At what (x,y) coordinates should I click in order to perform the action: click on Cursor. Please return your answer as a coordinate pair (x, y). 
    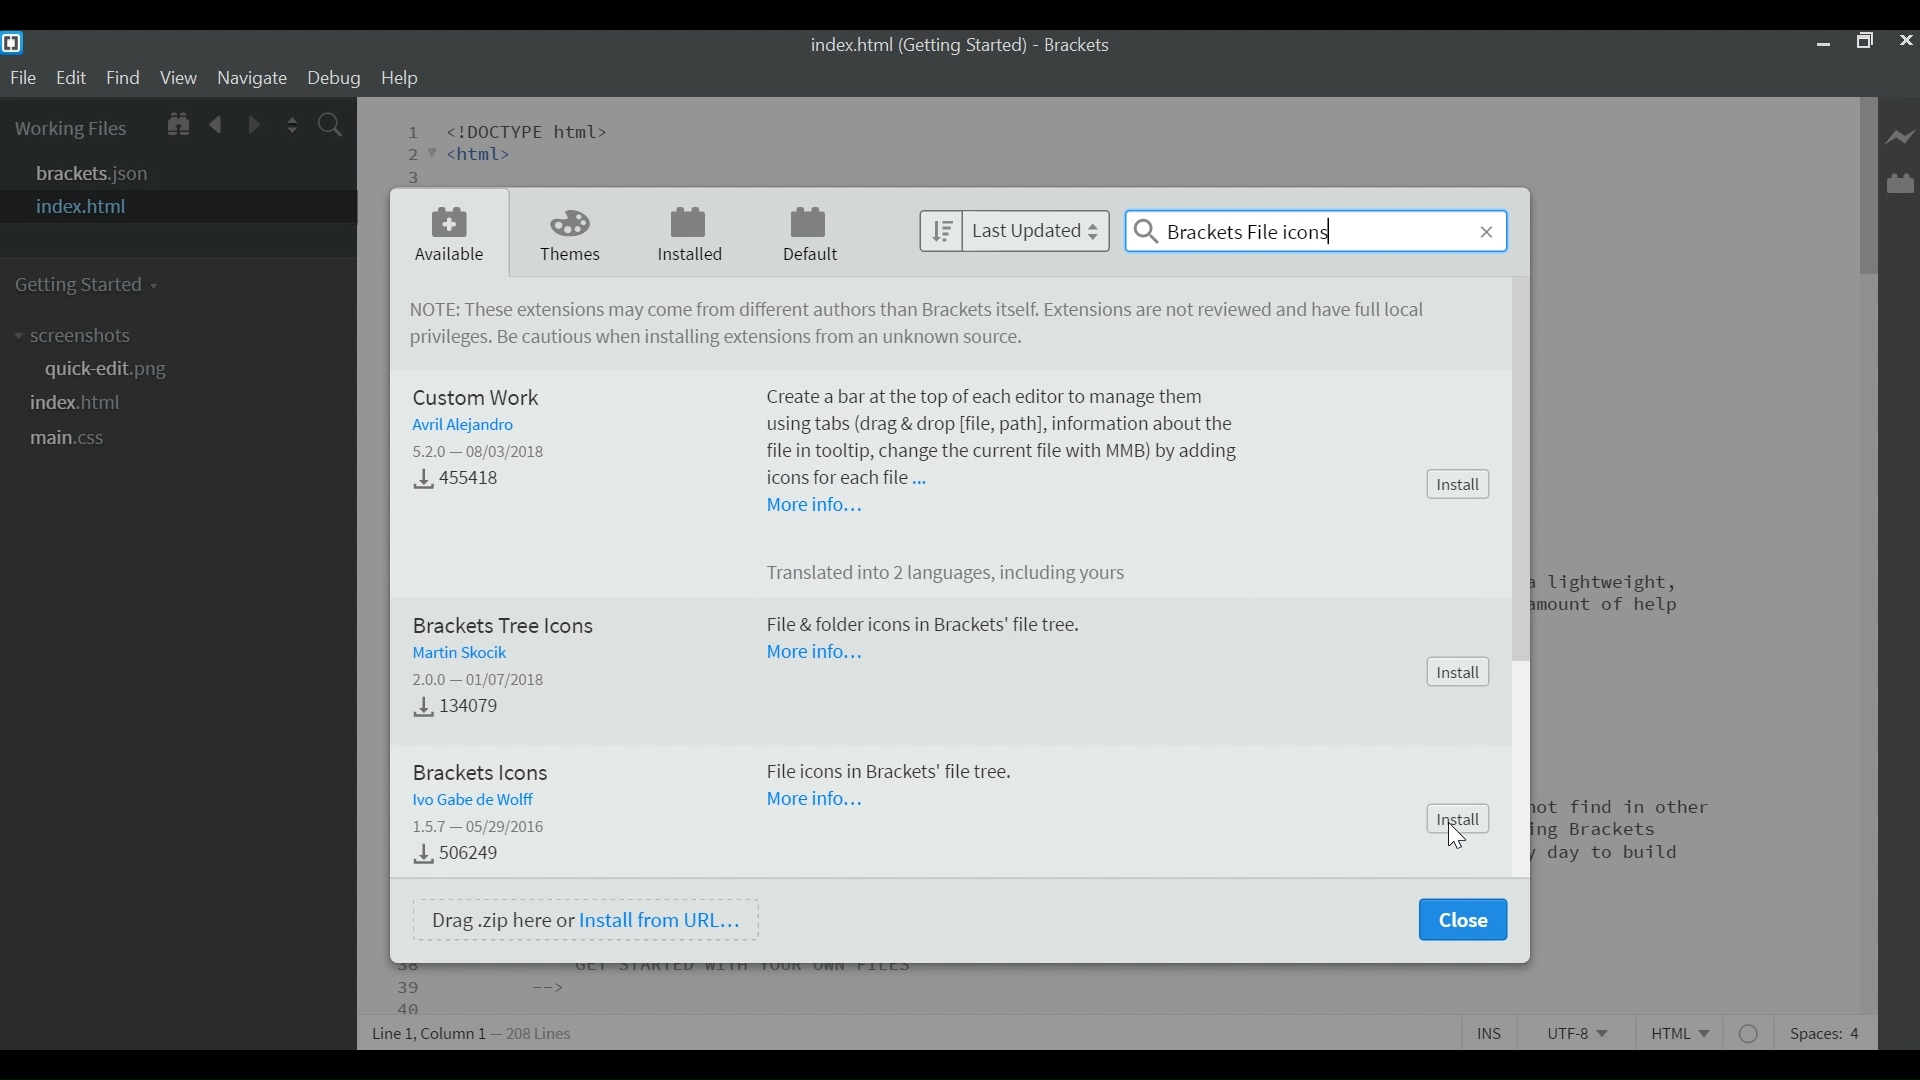
    Looking at the image, I should click on (1456, 840).